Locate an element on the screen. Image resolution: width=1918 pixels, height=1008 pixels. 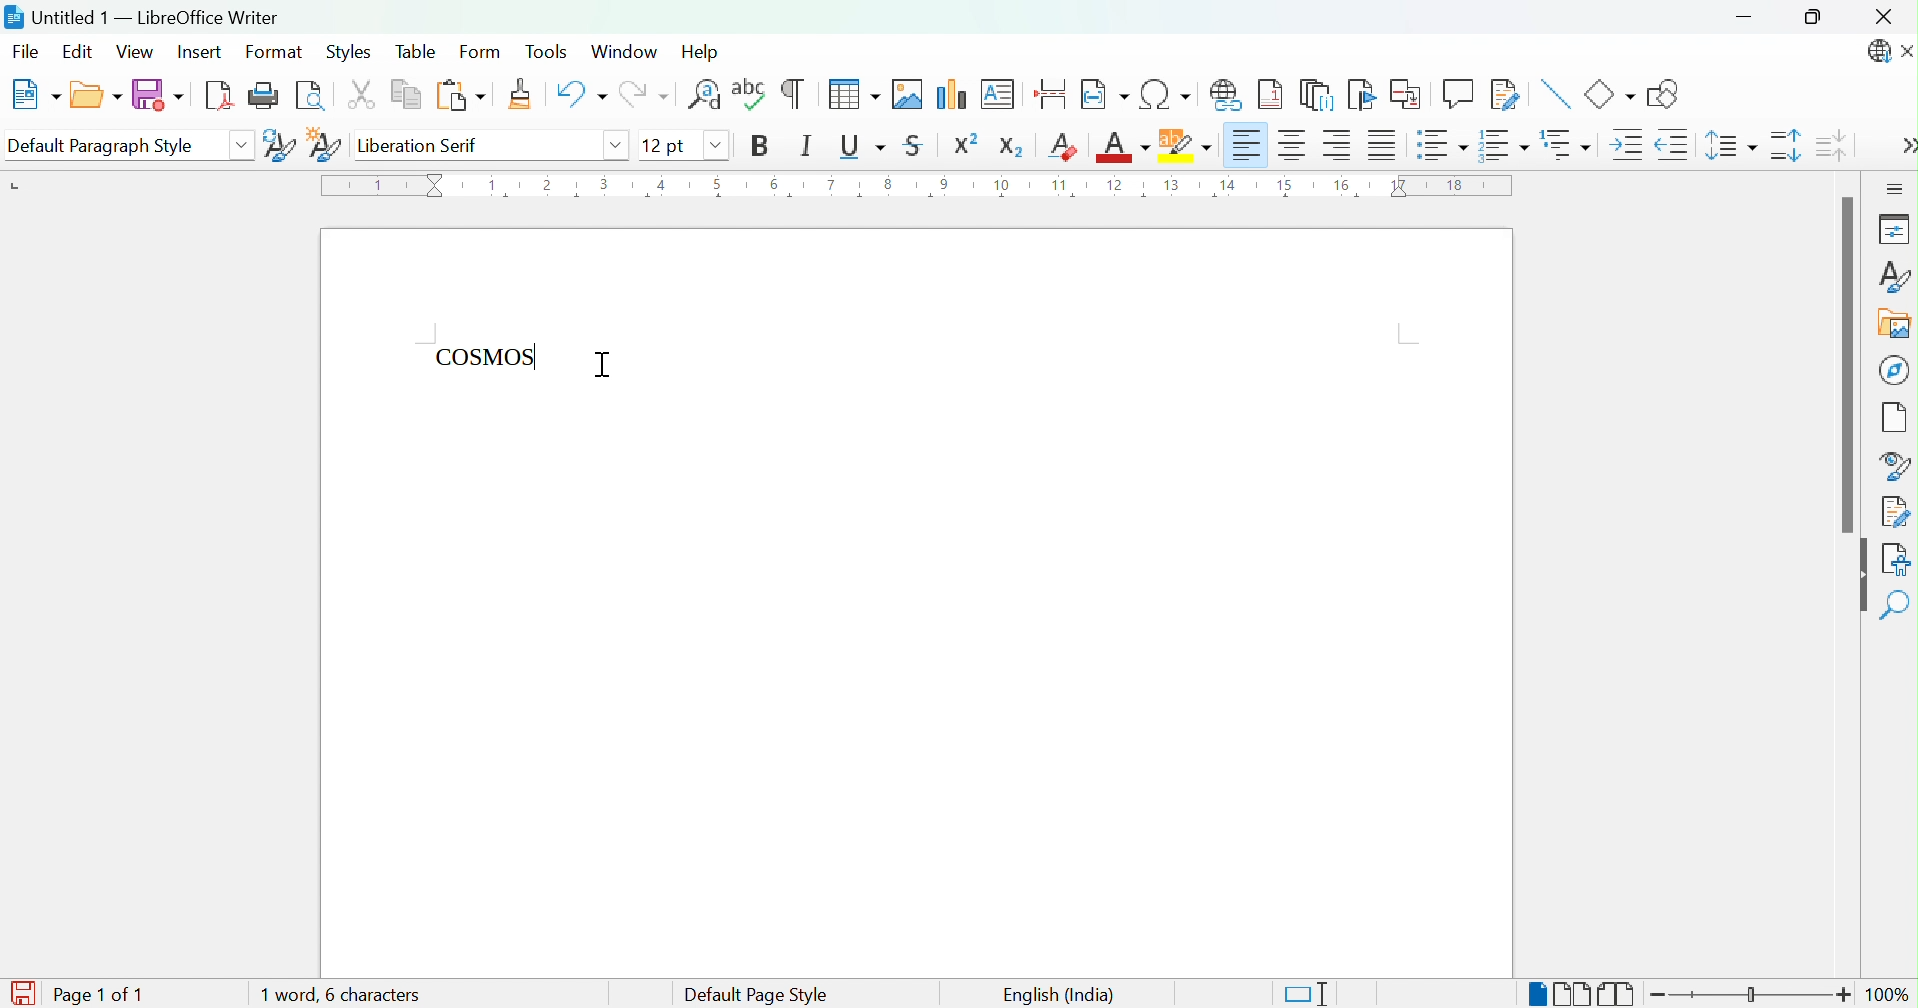
Styles is located at coordinates (347, 52).